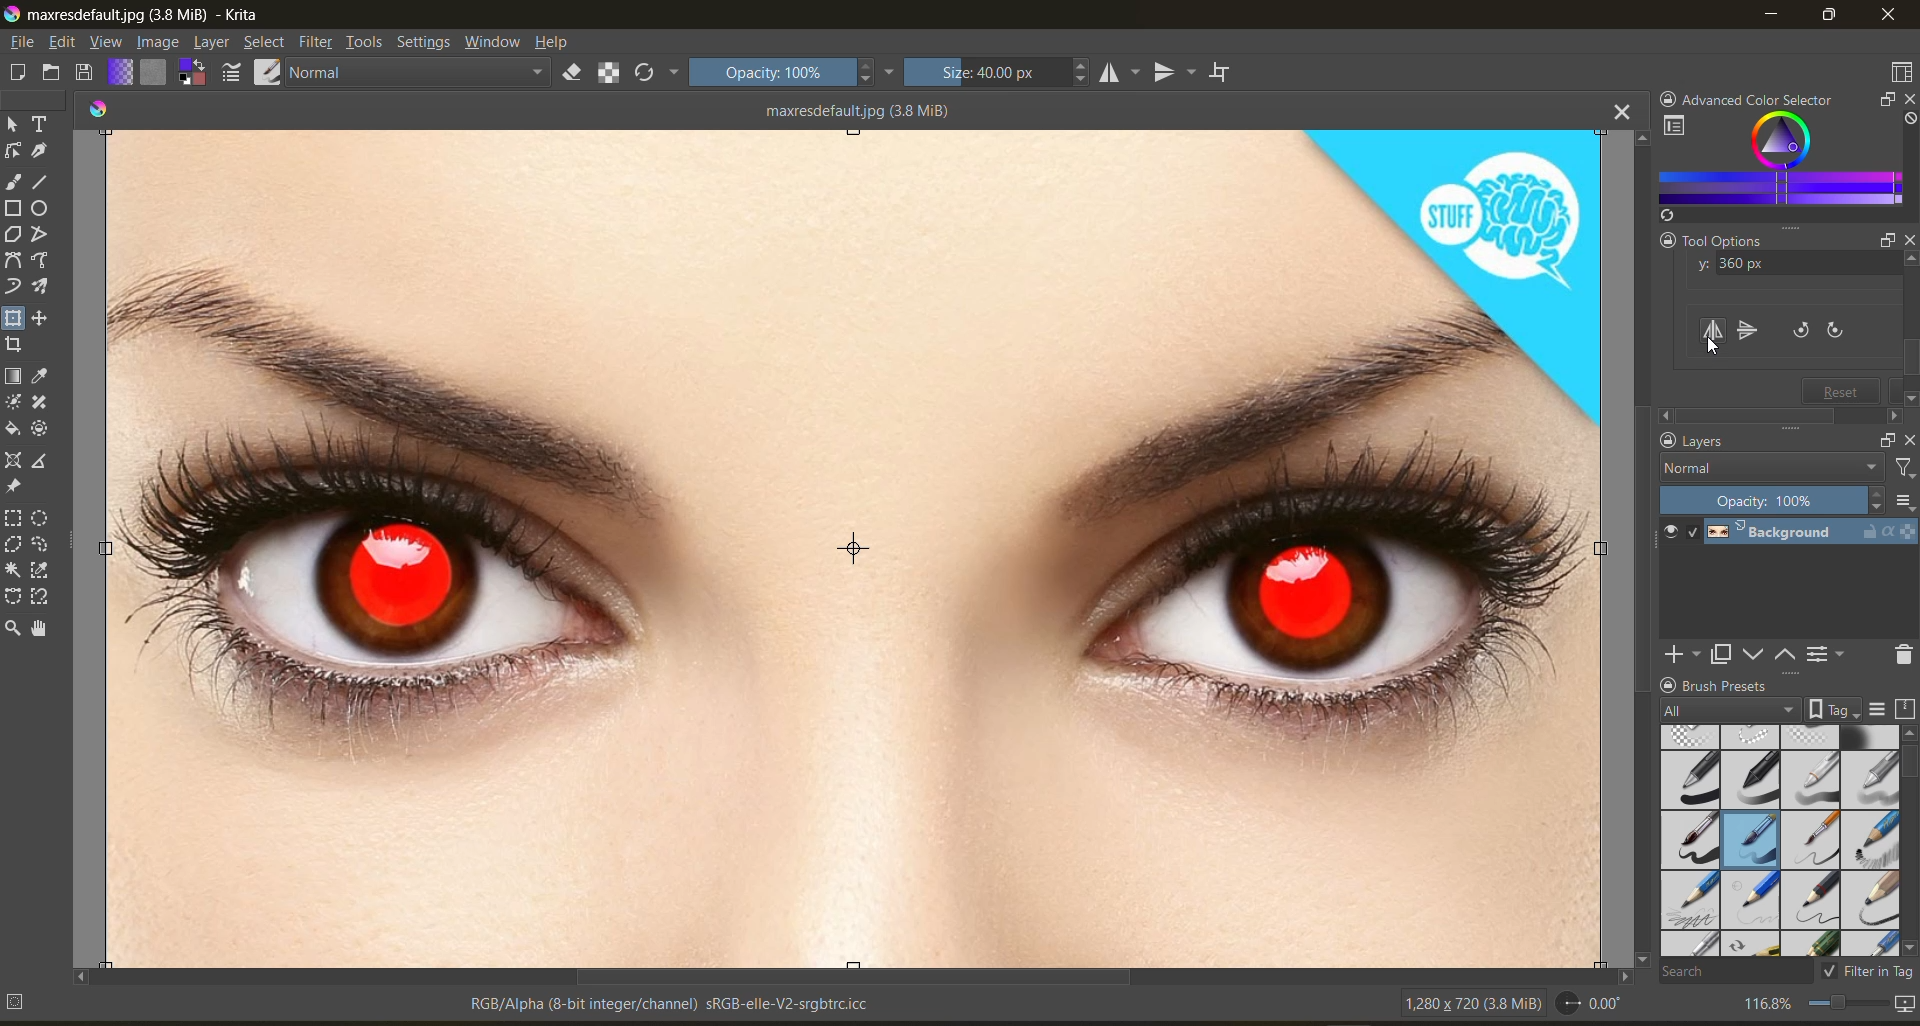 The image size is (1920, 1026). I want to click on brush presets, so click(1779, 838).